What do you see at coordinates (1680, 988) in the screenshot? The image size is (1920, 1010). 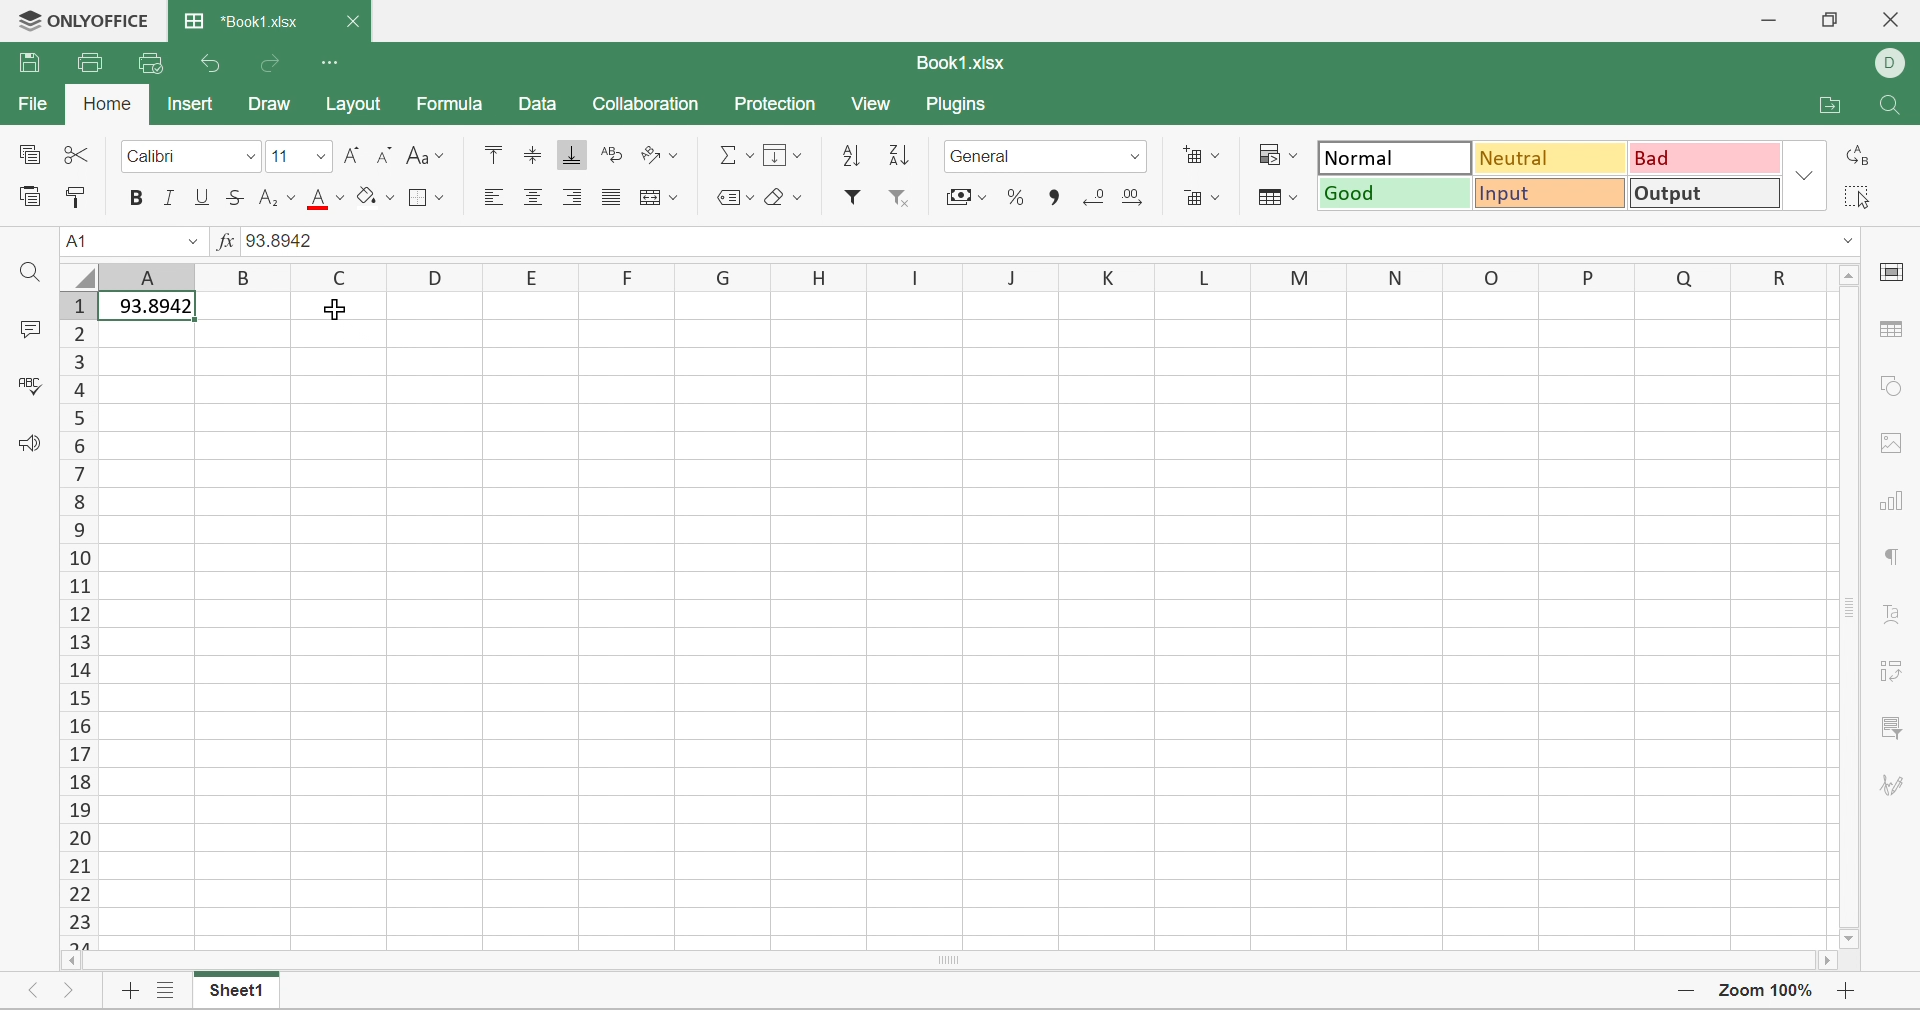 I see `Zoom out` at bounding box center [1680, 988].